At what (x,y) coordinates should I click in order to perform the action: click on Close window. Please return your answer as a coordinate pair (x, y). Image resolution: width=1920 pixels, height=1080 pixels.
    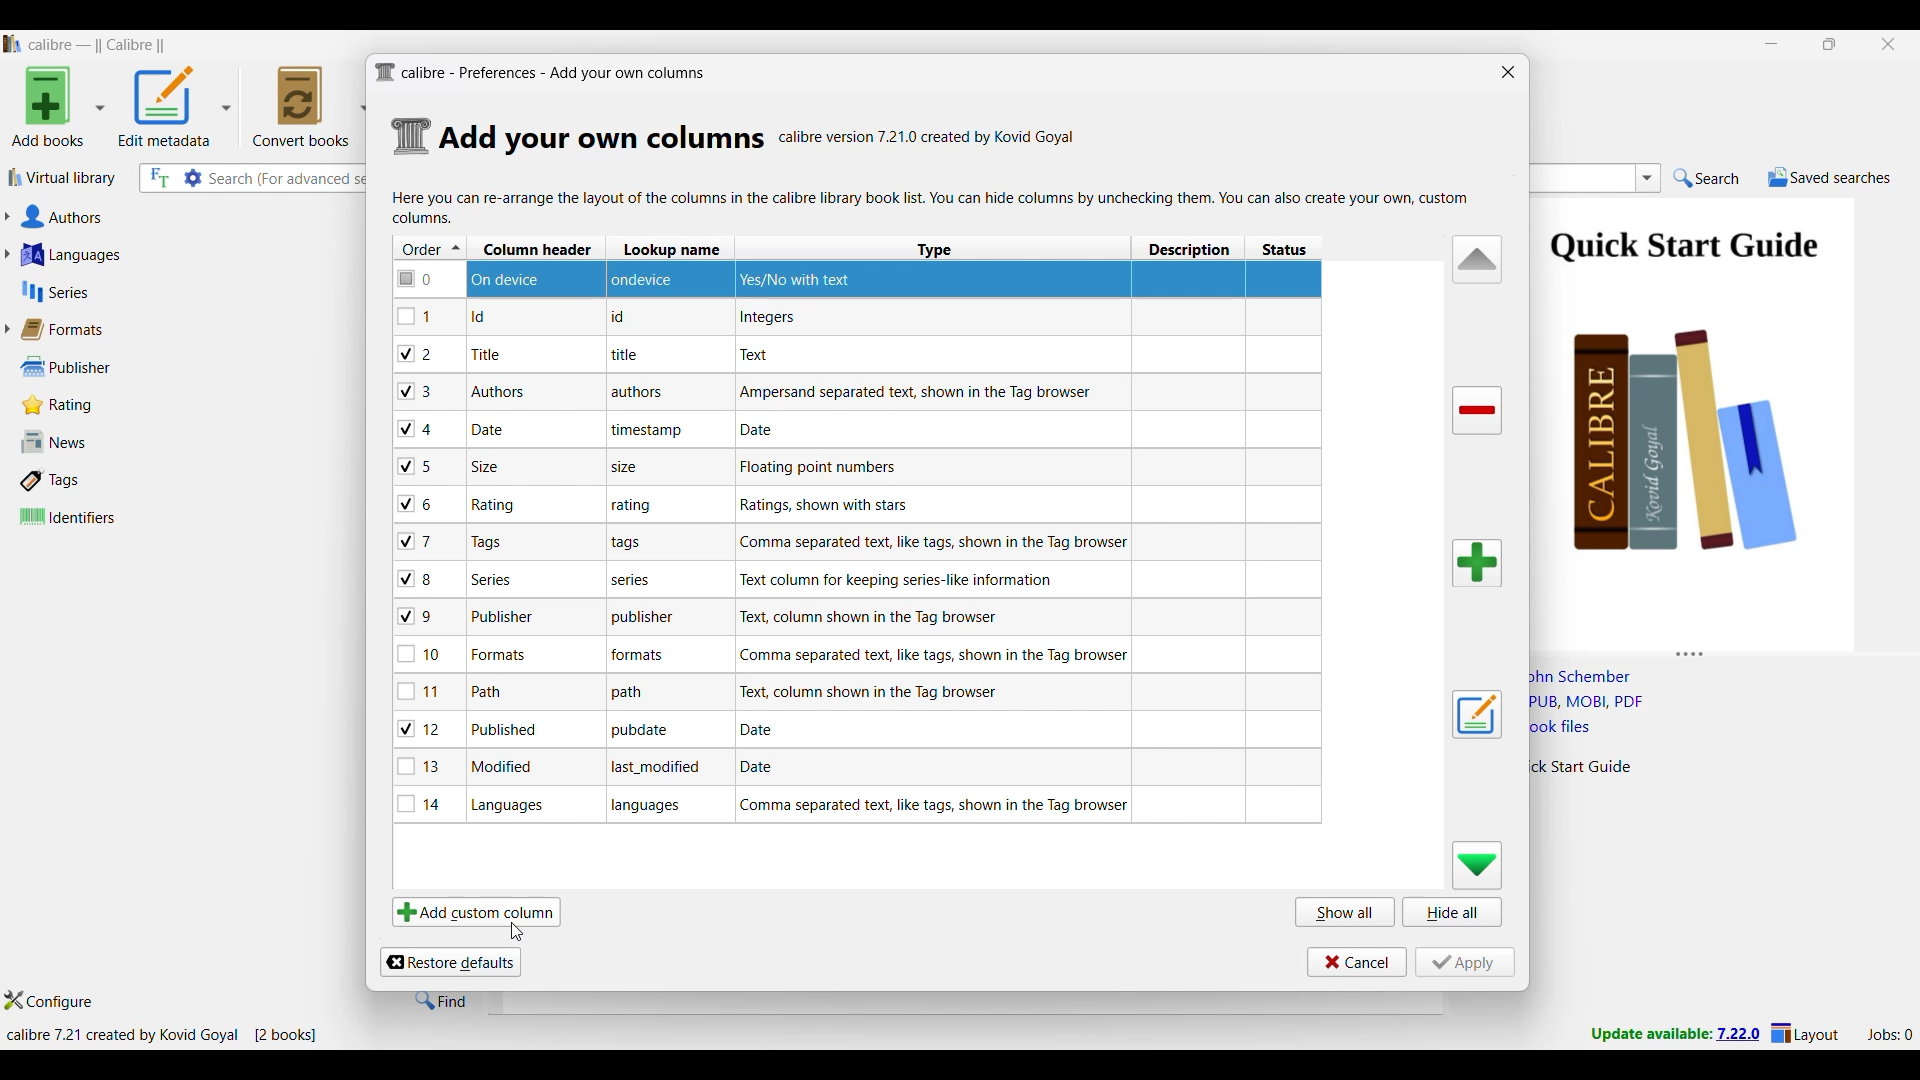
    Looking at the image, I should click on (1509, 72).